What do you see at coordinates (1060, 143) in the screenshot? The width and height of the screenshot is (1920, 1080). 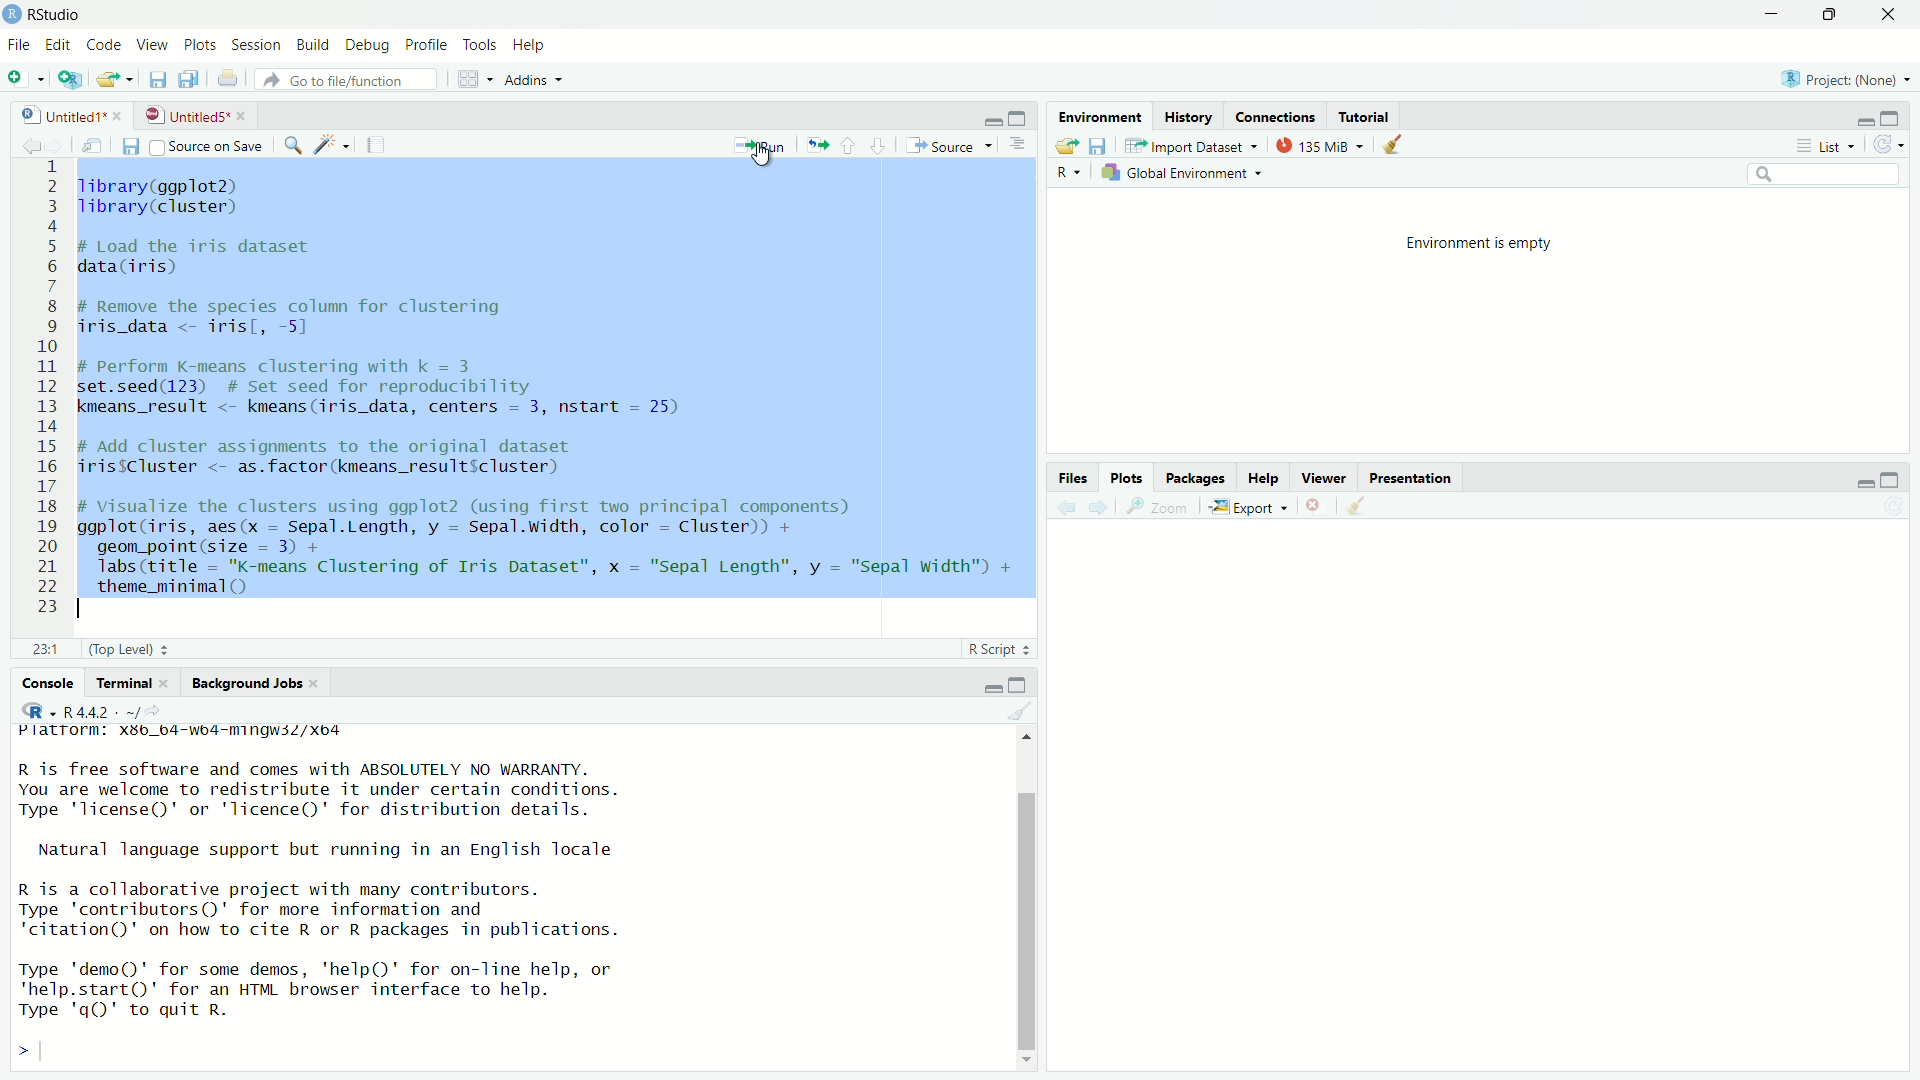 I see `load workspace` at bounding box center [1060, 143].